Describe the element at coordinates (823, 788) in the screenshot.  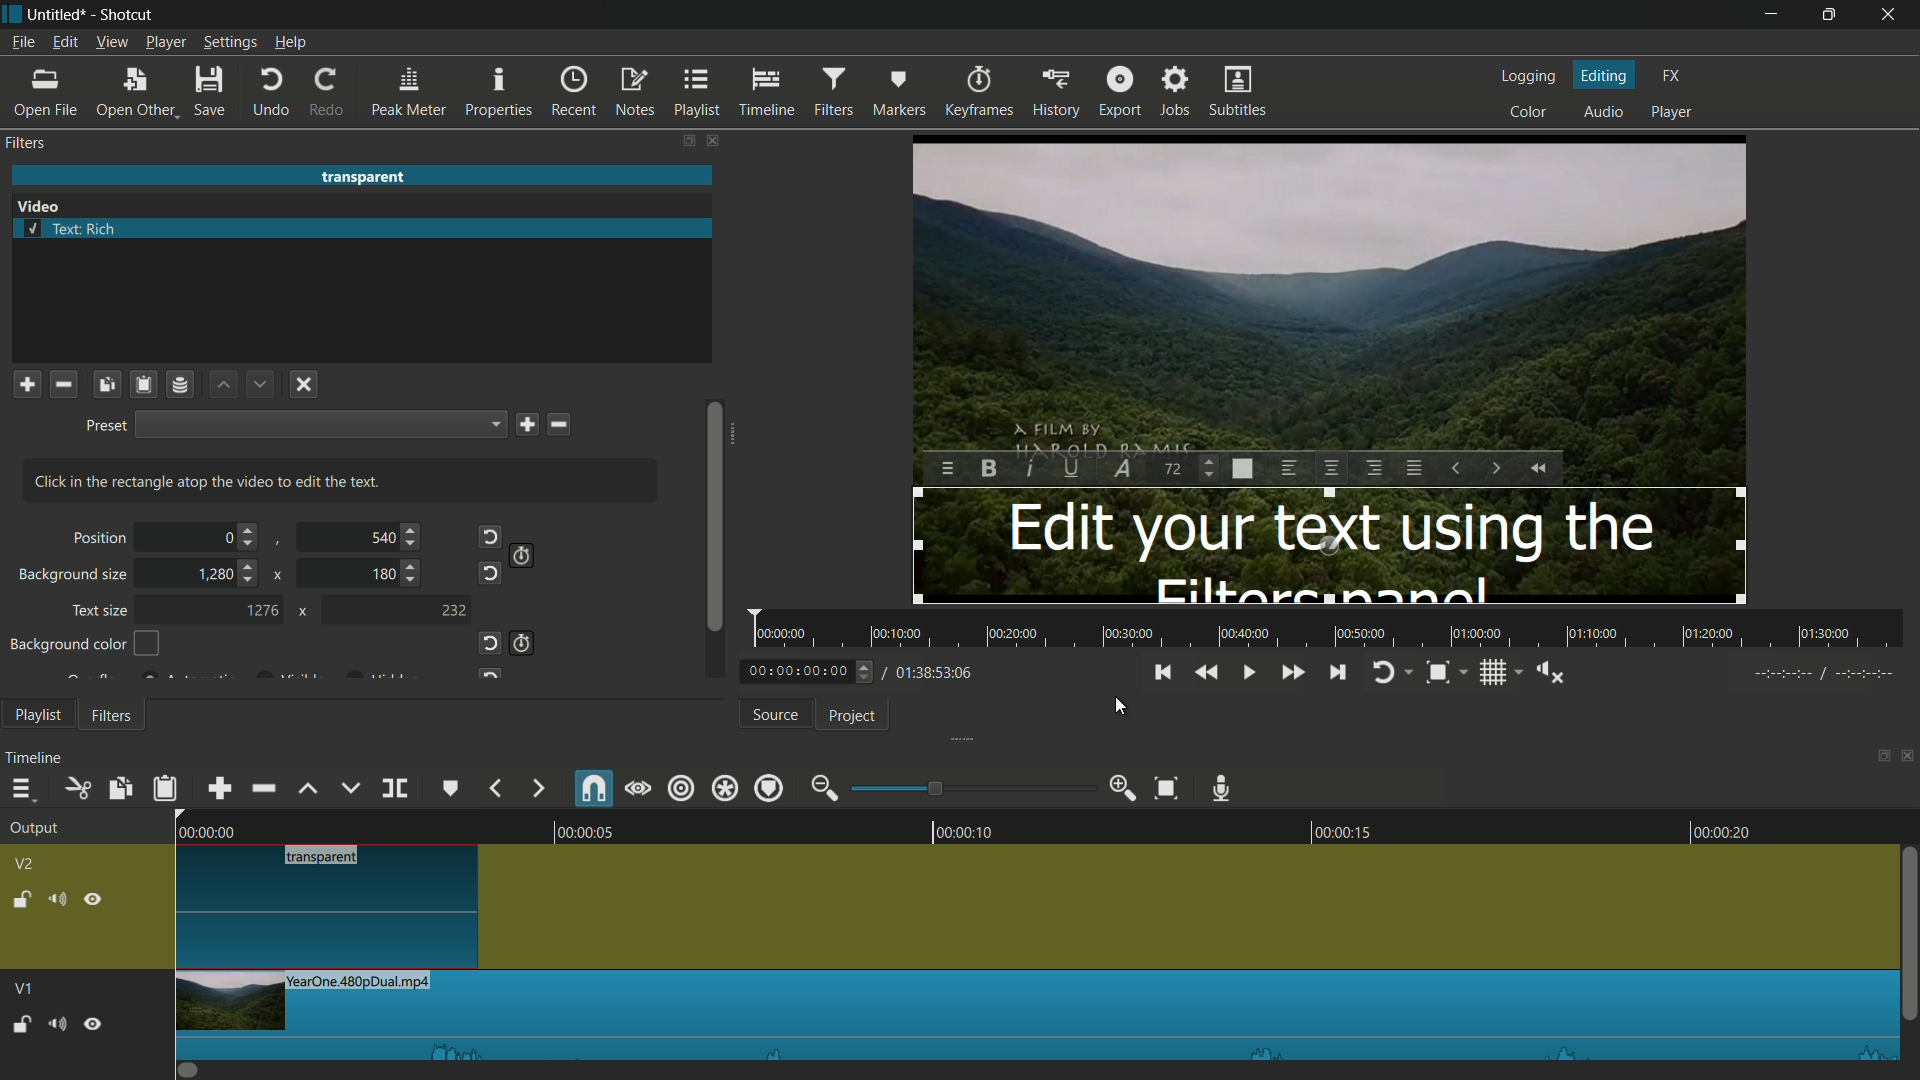
I see `zoom out` at that location.